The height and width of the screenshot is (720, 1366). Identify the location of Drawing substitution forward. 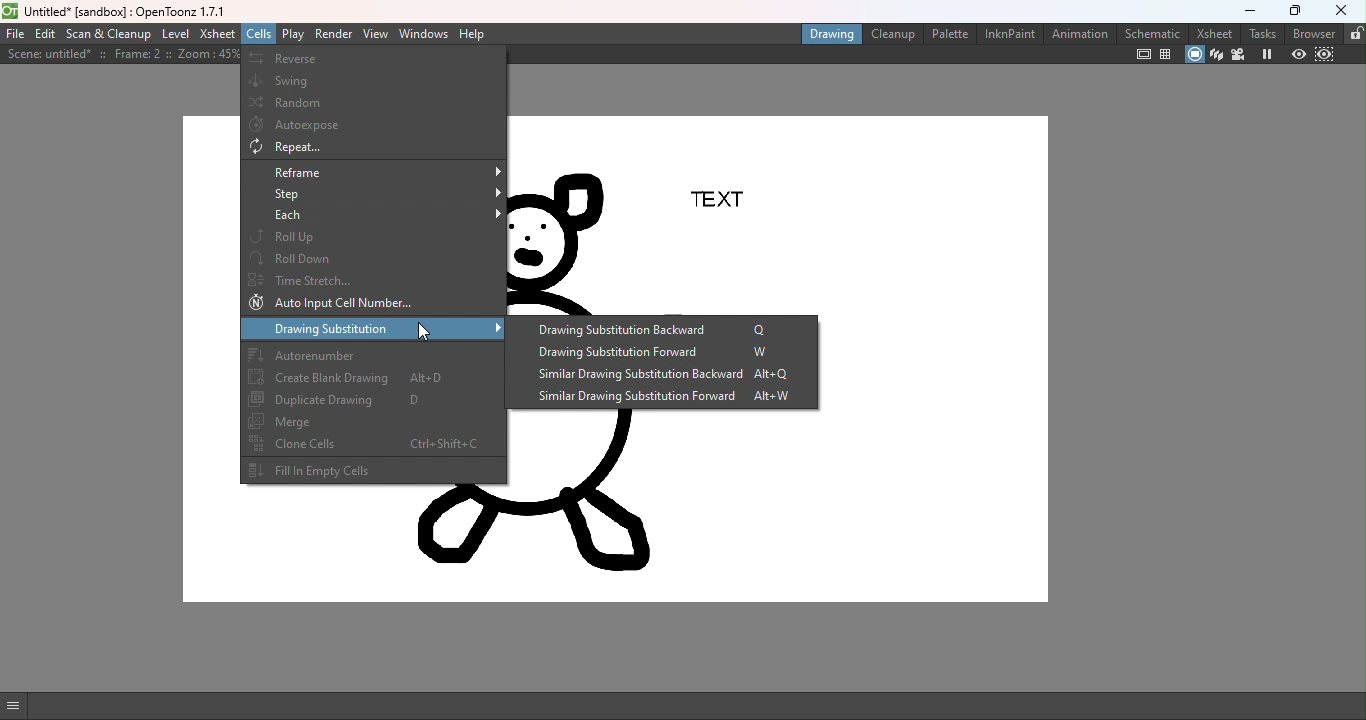
(668, 353).